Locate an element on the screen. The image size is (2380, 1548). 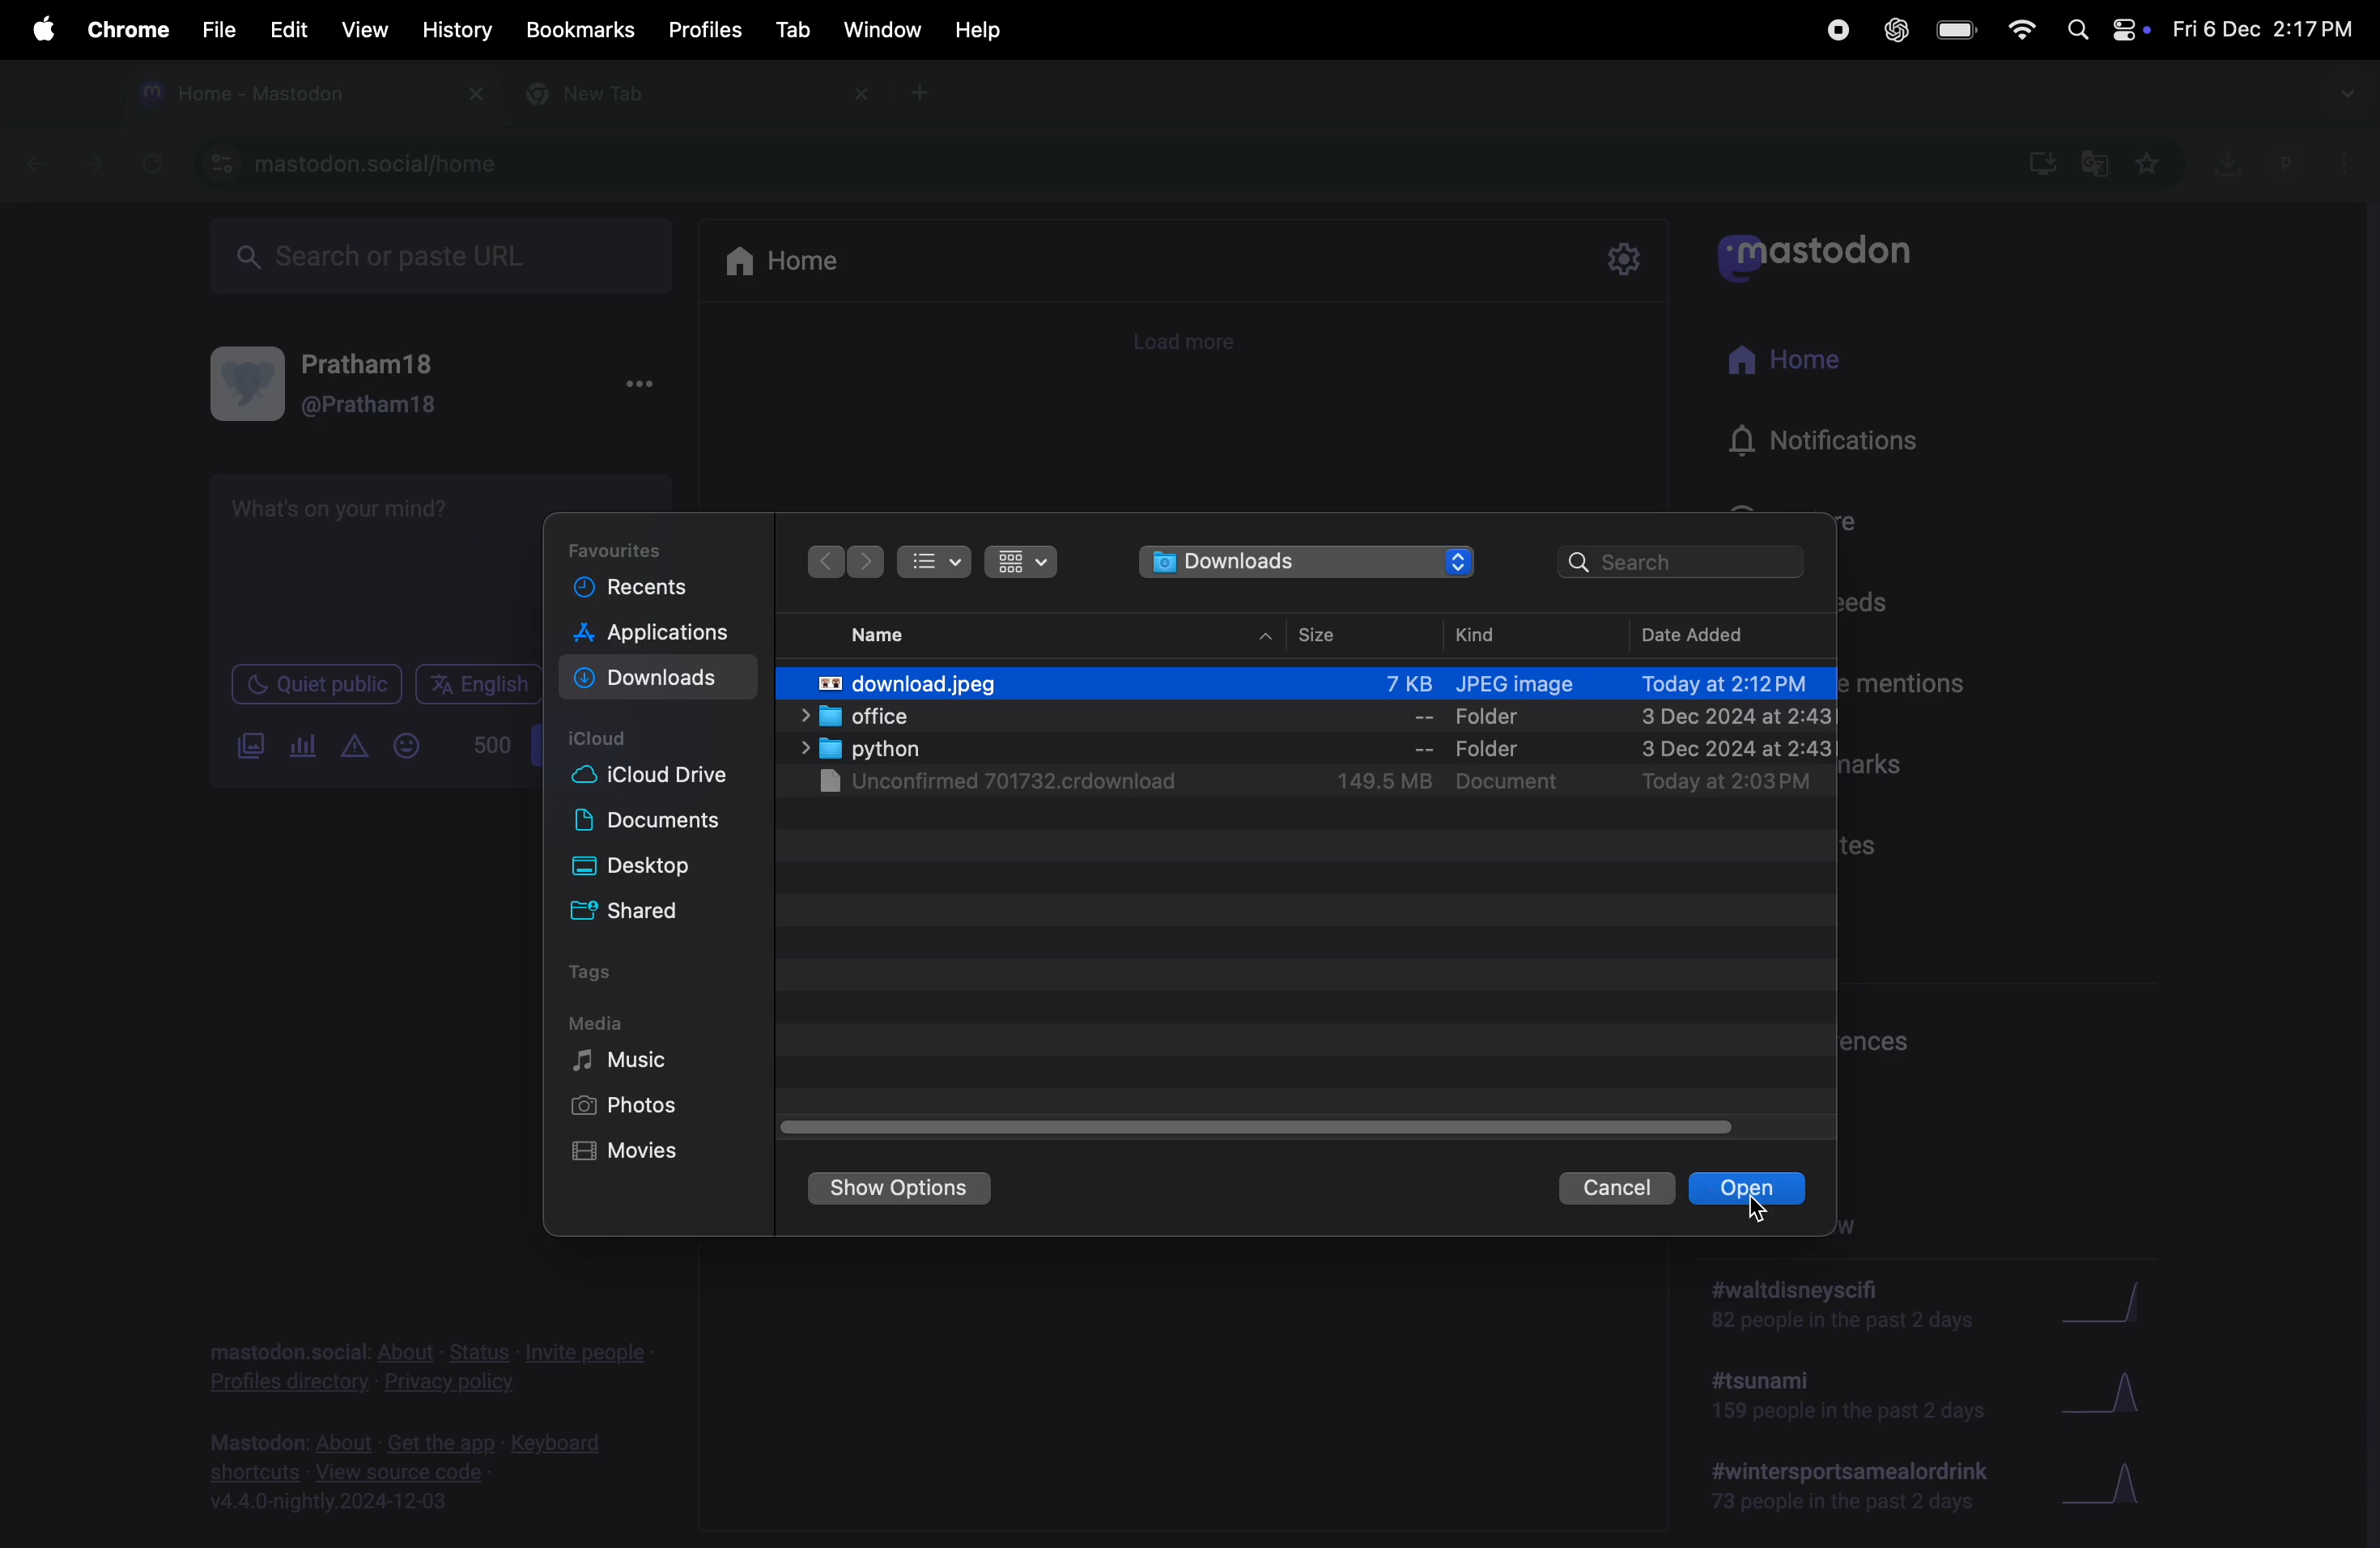
Quiet public is located at coordinates (314, 686).